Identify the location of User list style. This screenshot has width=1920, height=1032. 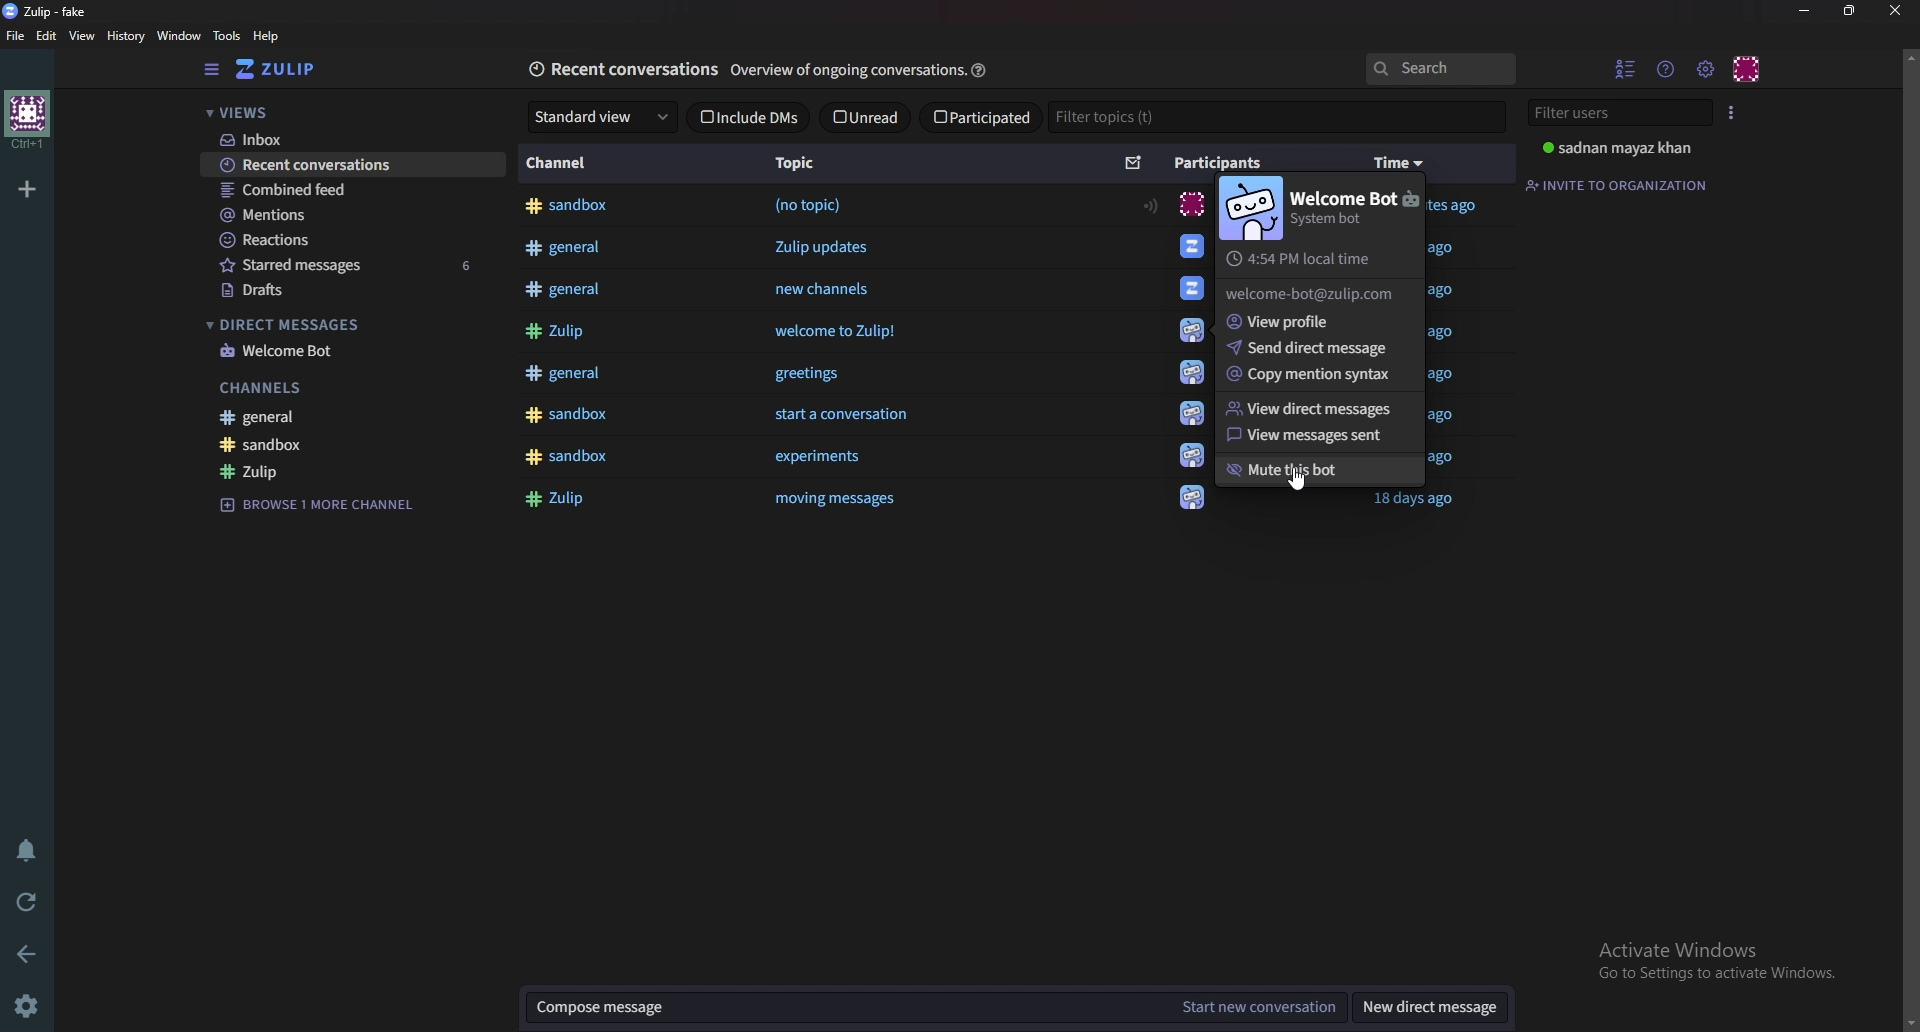
(1734, 112).